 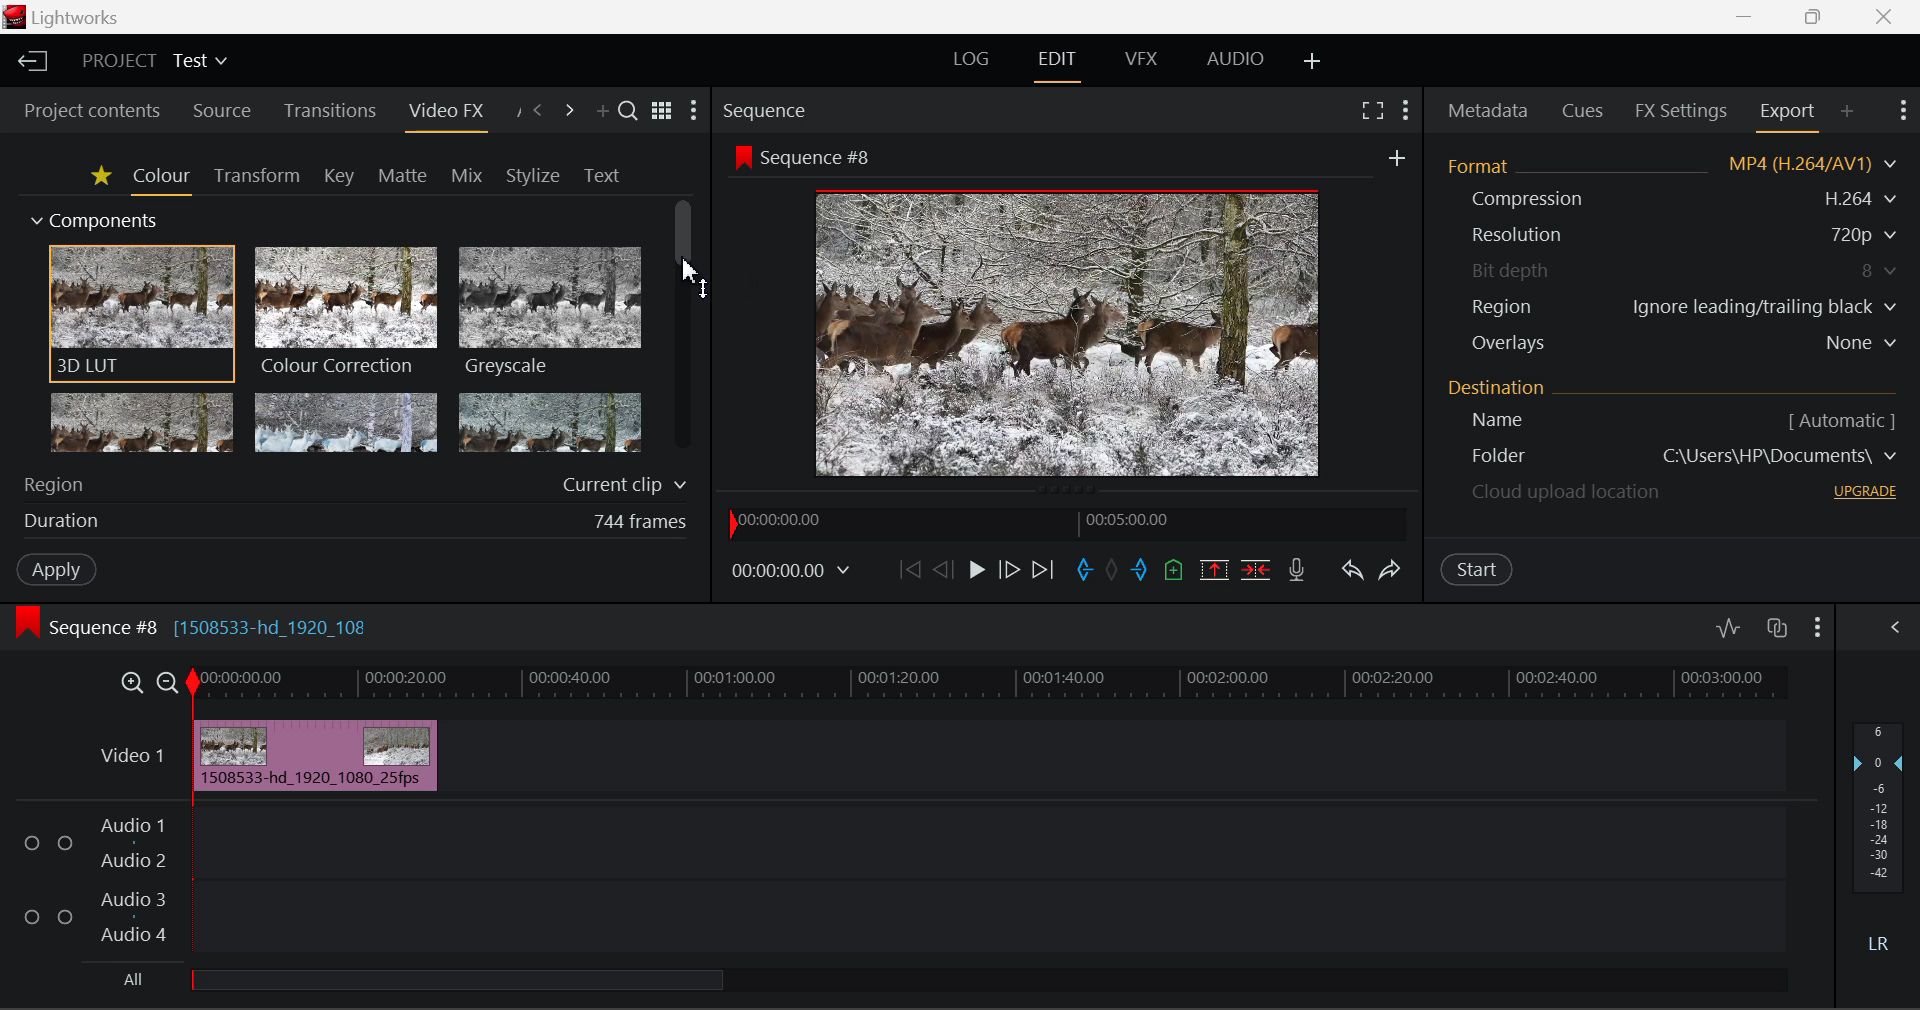 I want to click on Show Settings, so click(x=694, y=110).